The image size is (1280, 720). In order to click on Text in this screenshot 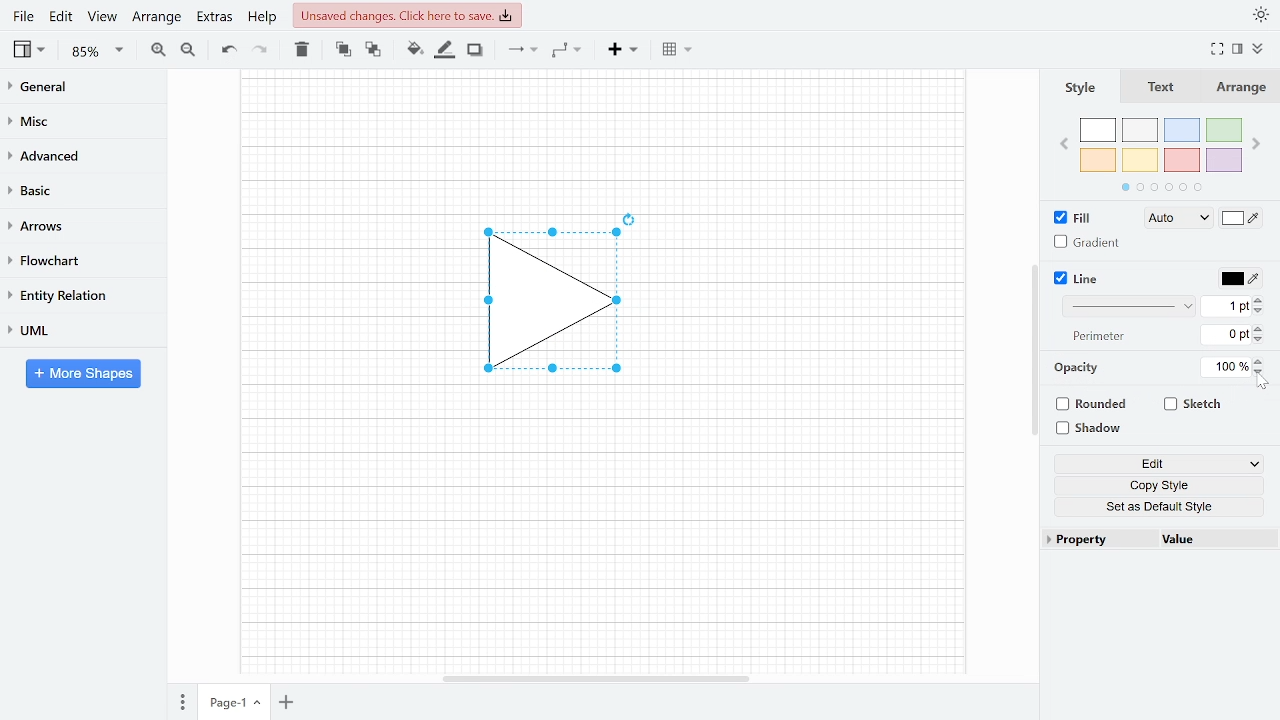, I will do `click(1157, 88)`.